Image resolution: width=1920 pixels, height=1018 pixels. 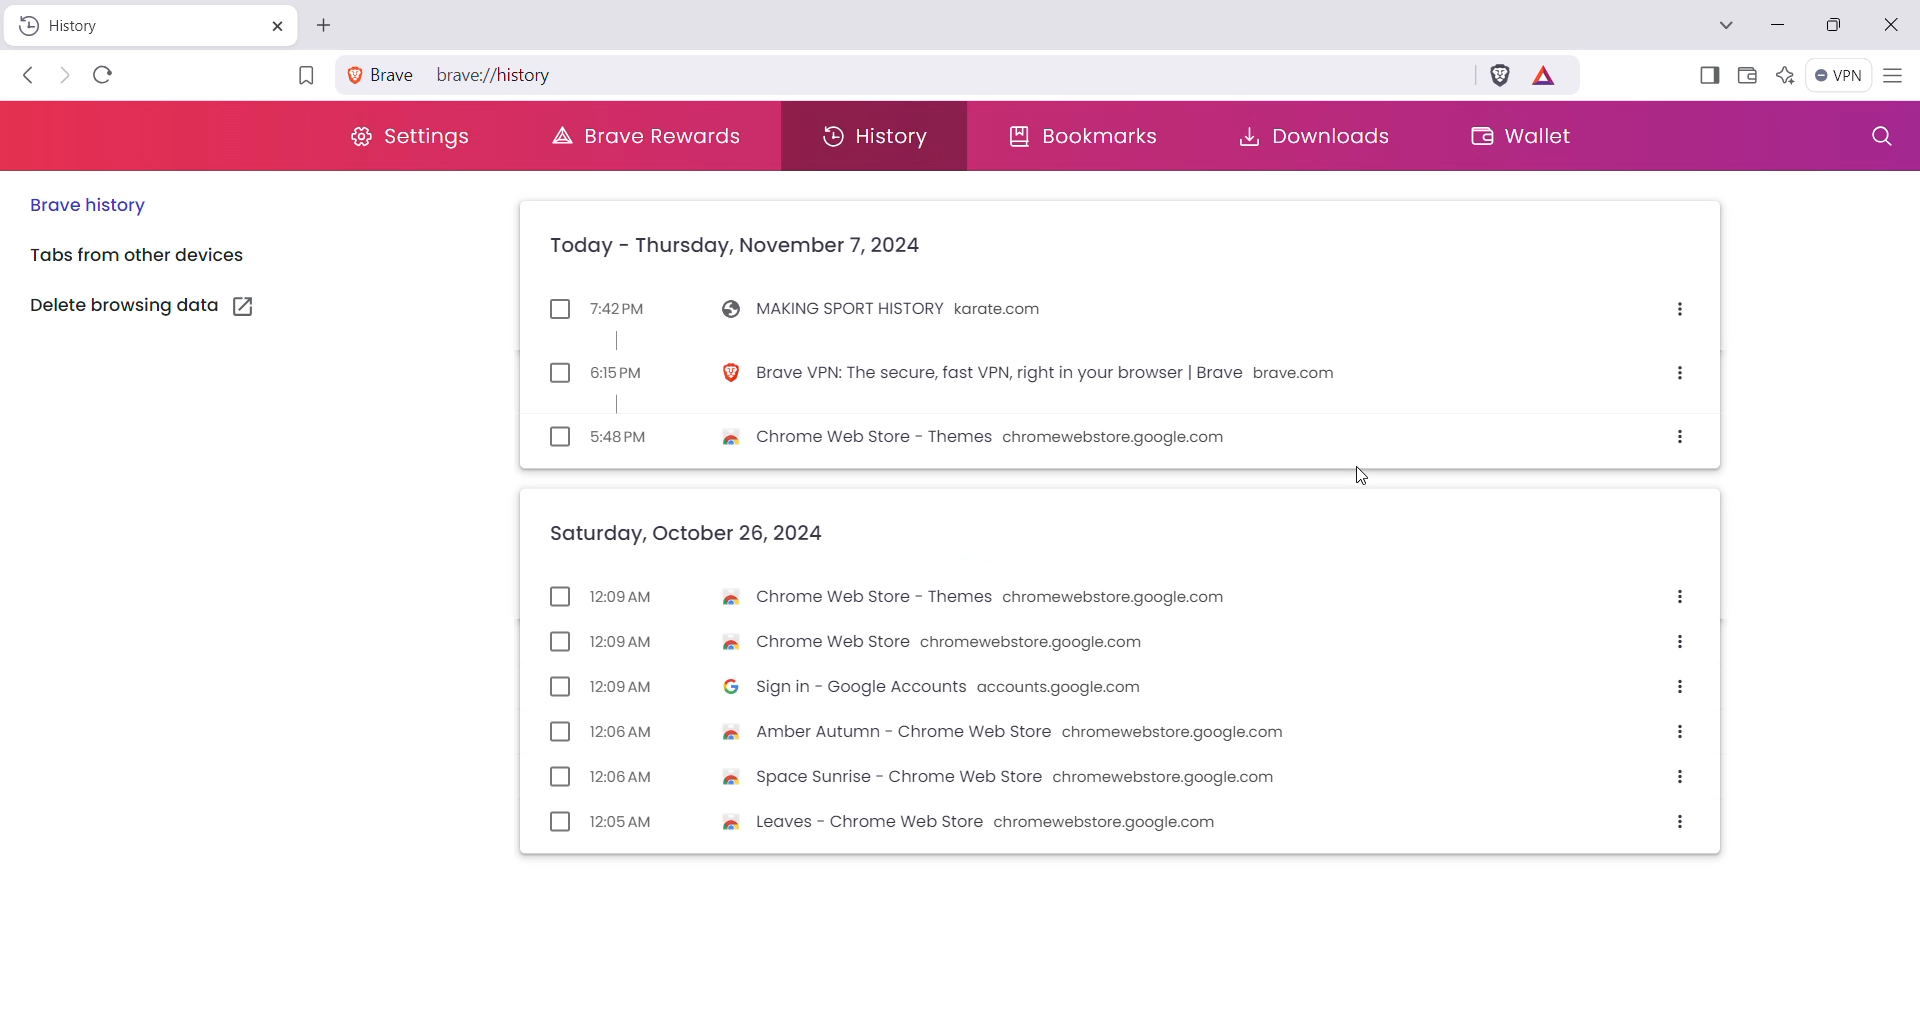 I want to click on 6:15PM, so click(x=618, y=369).